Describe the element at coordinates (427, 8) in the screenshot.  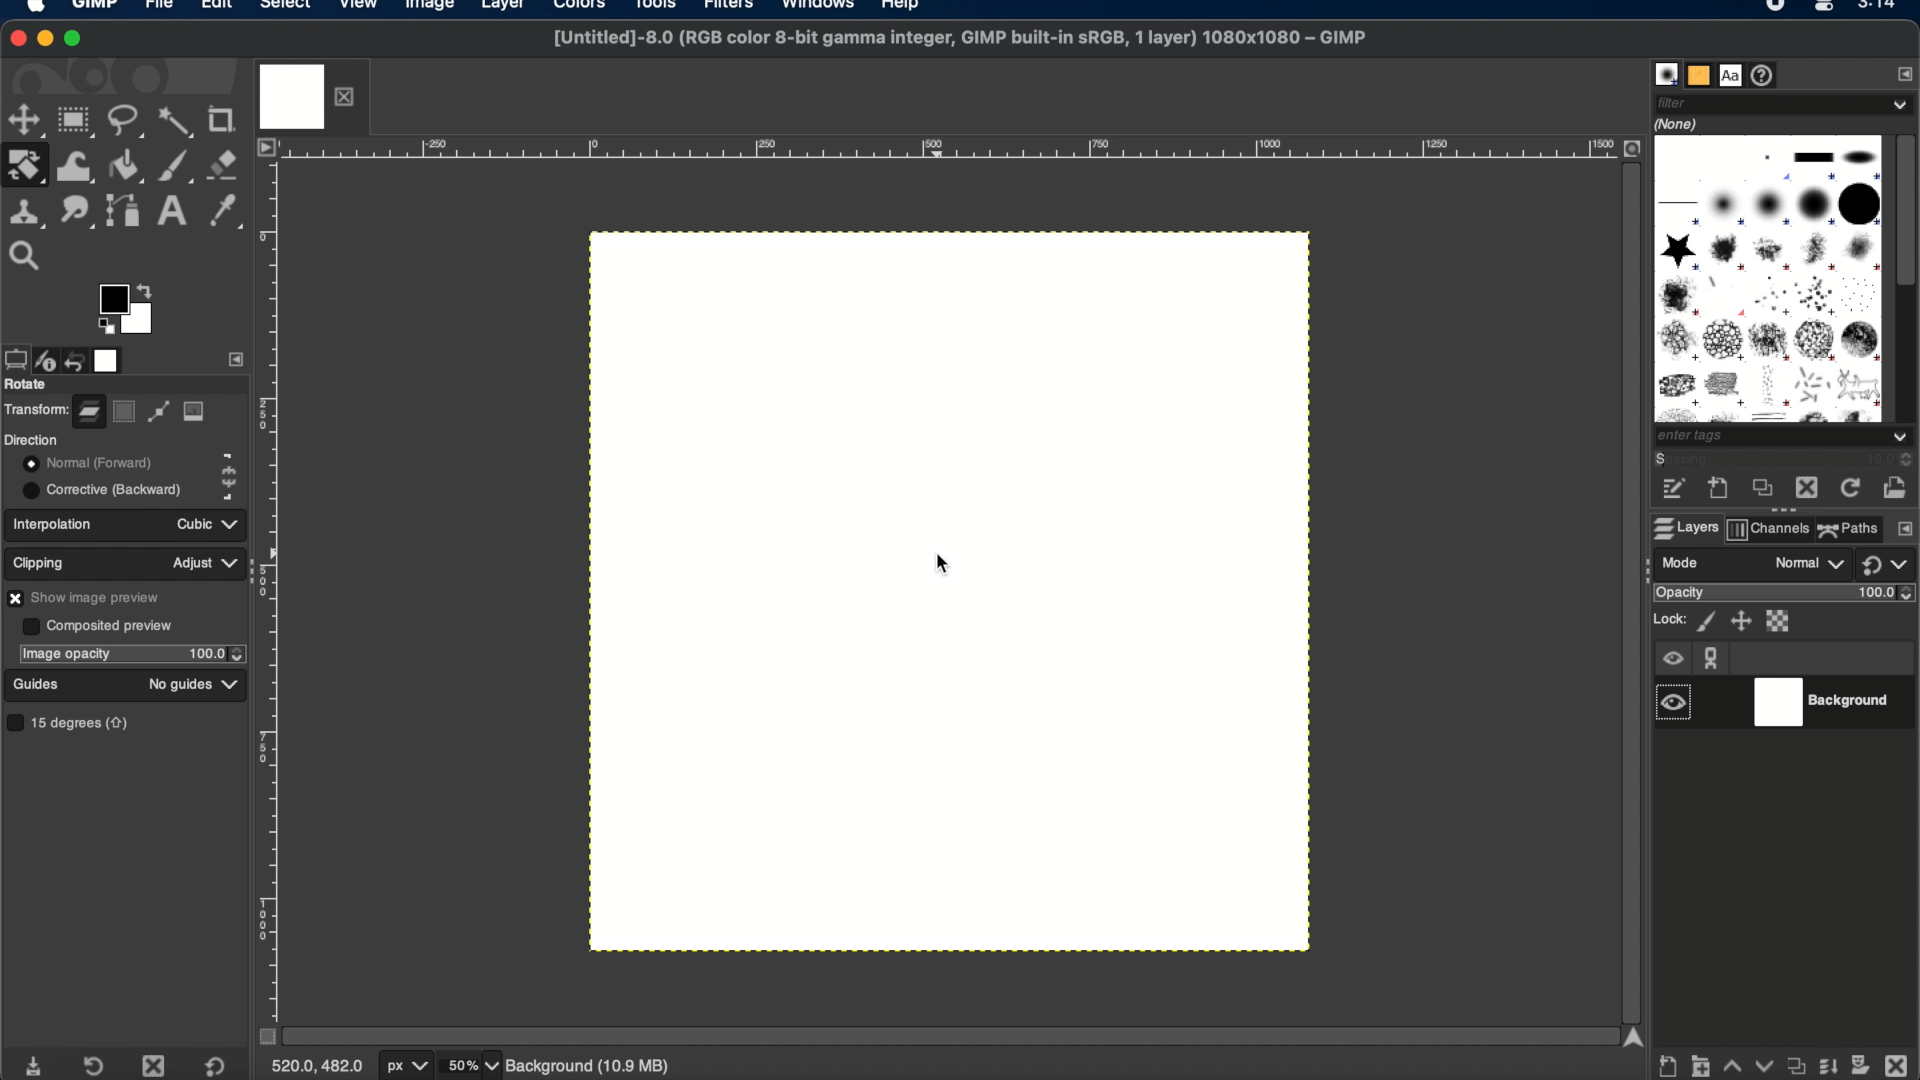
I see `image` at that location.